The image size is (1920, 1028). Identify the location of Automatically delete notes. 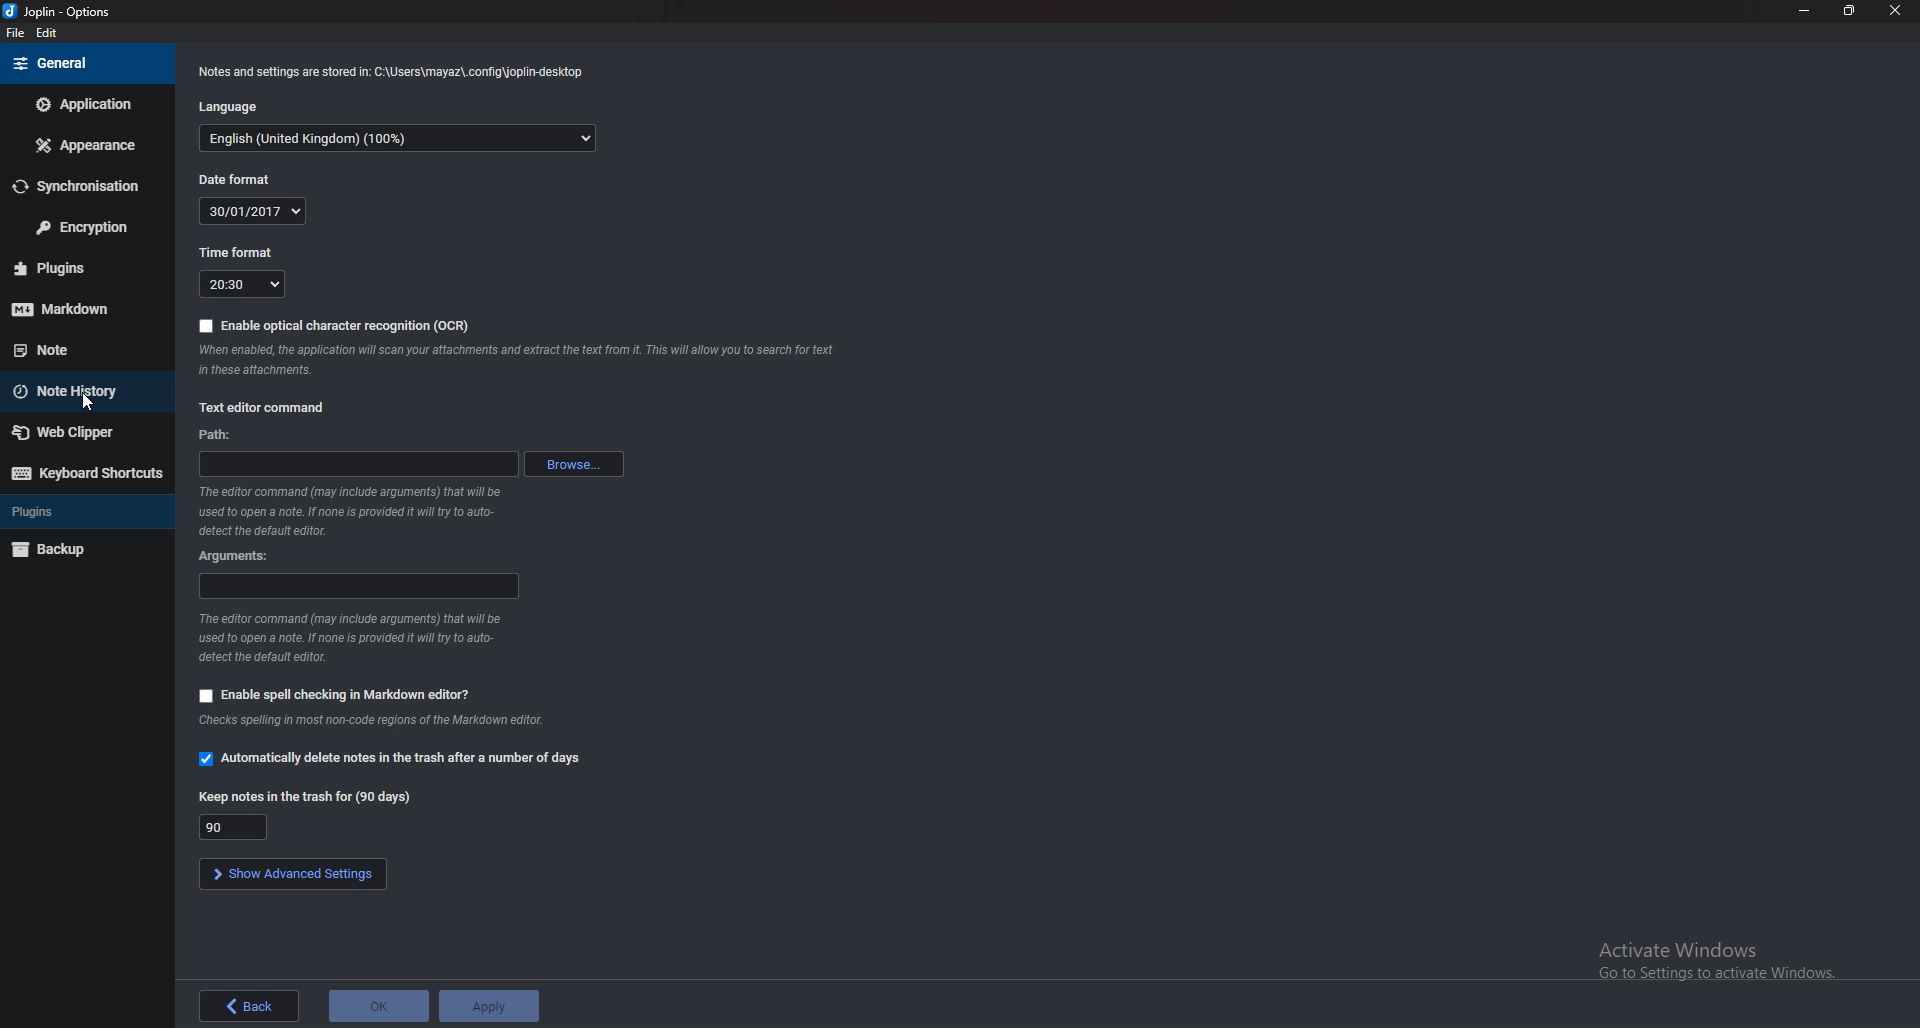
(396, 758).